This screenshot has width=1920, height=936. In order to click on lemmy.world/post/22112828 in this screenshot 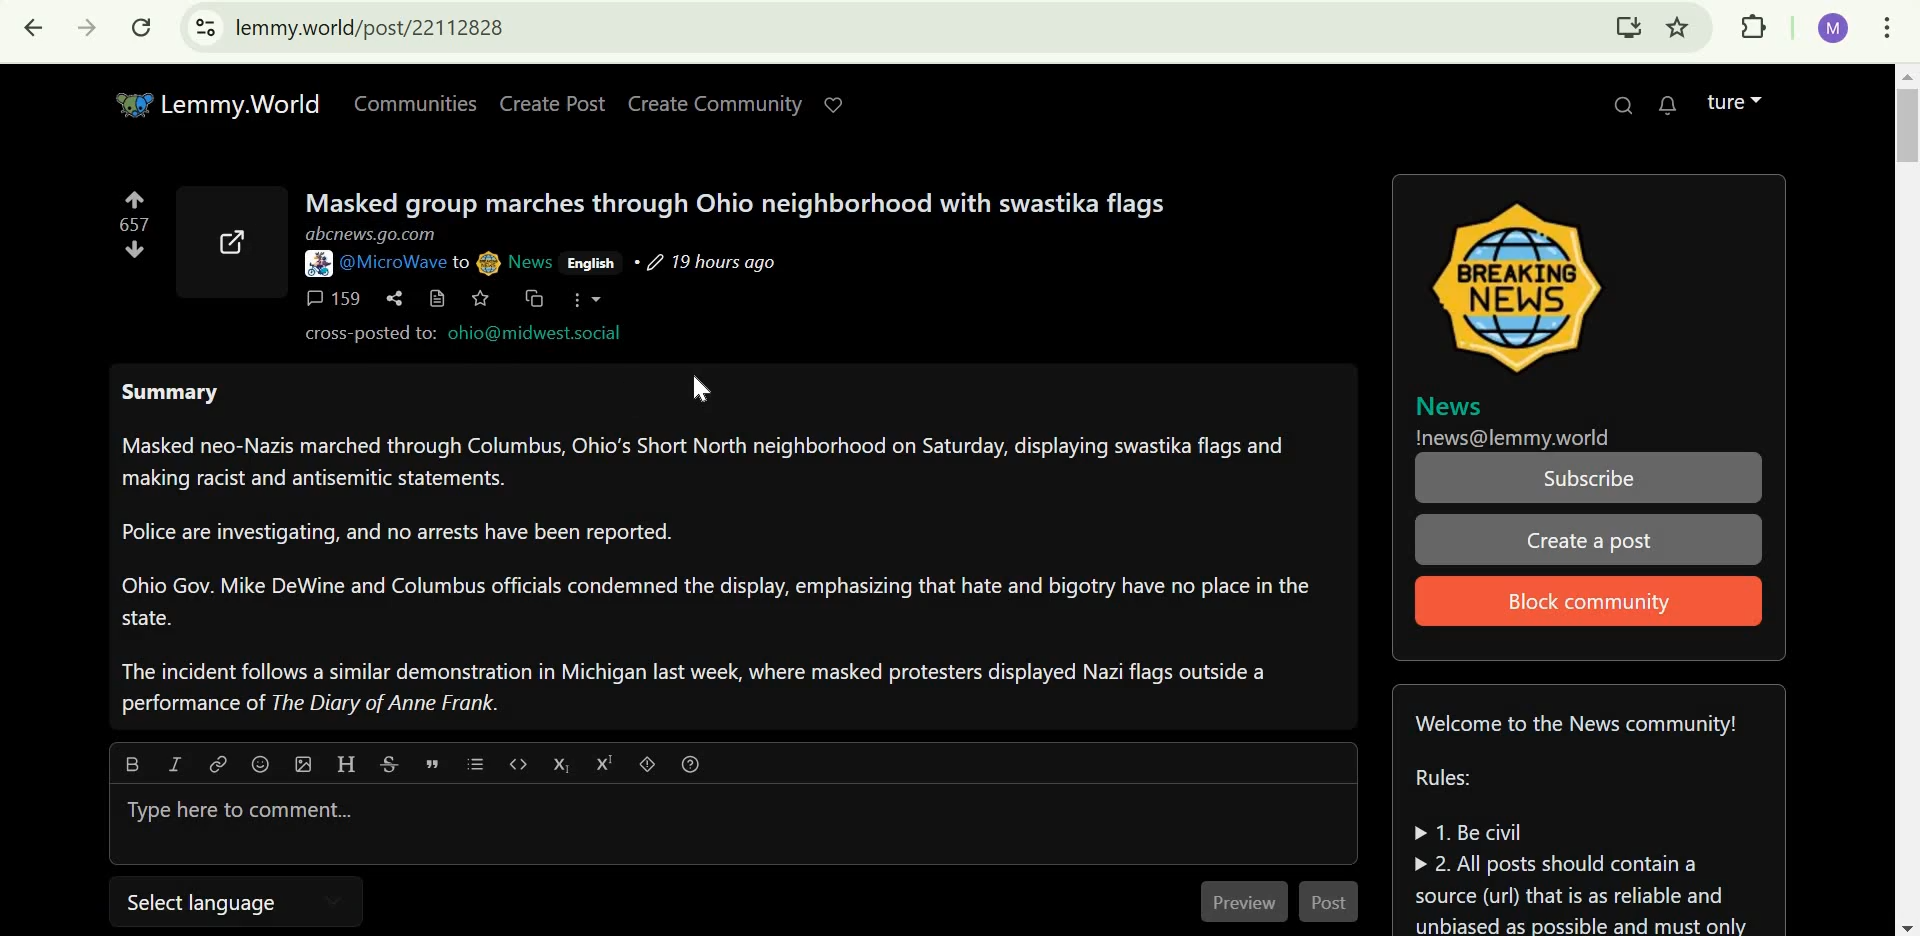, I will do `click(400, 29)`.